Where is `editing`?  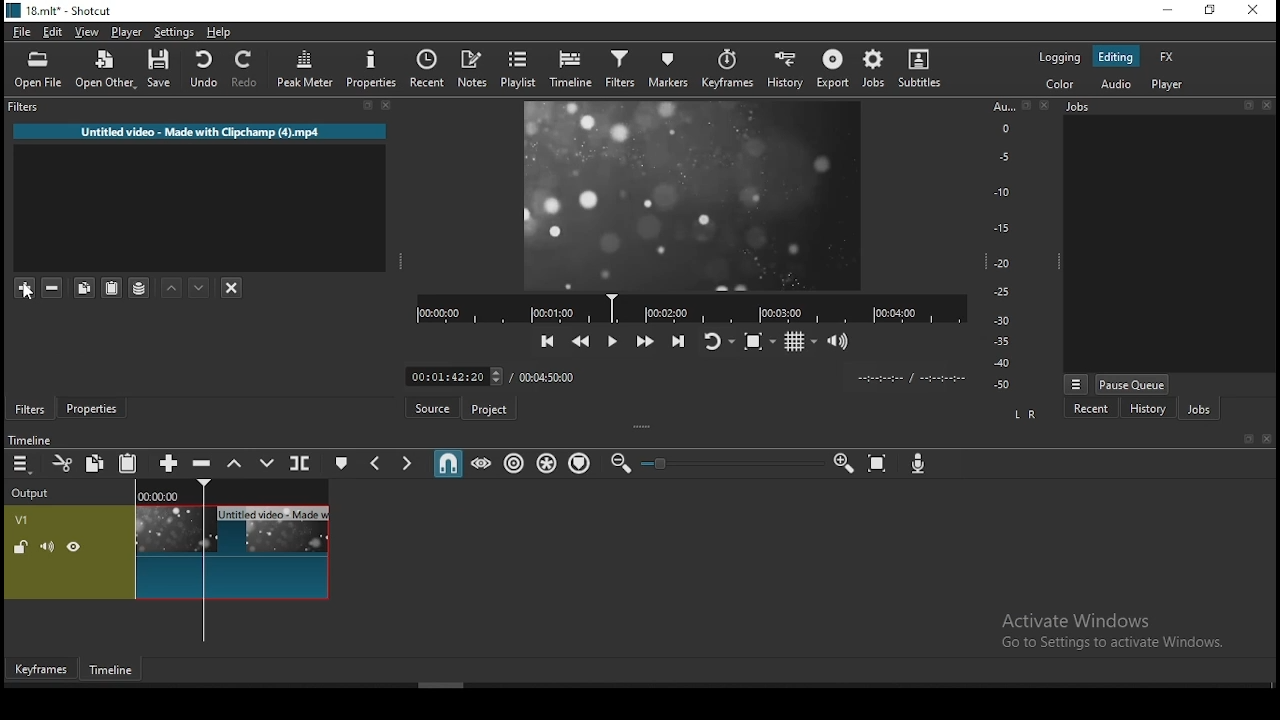
editing is located at coordinates (1115, 57).